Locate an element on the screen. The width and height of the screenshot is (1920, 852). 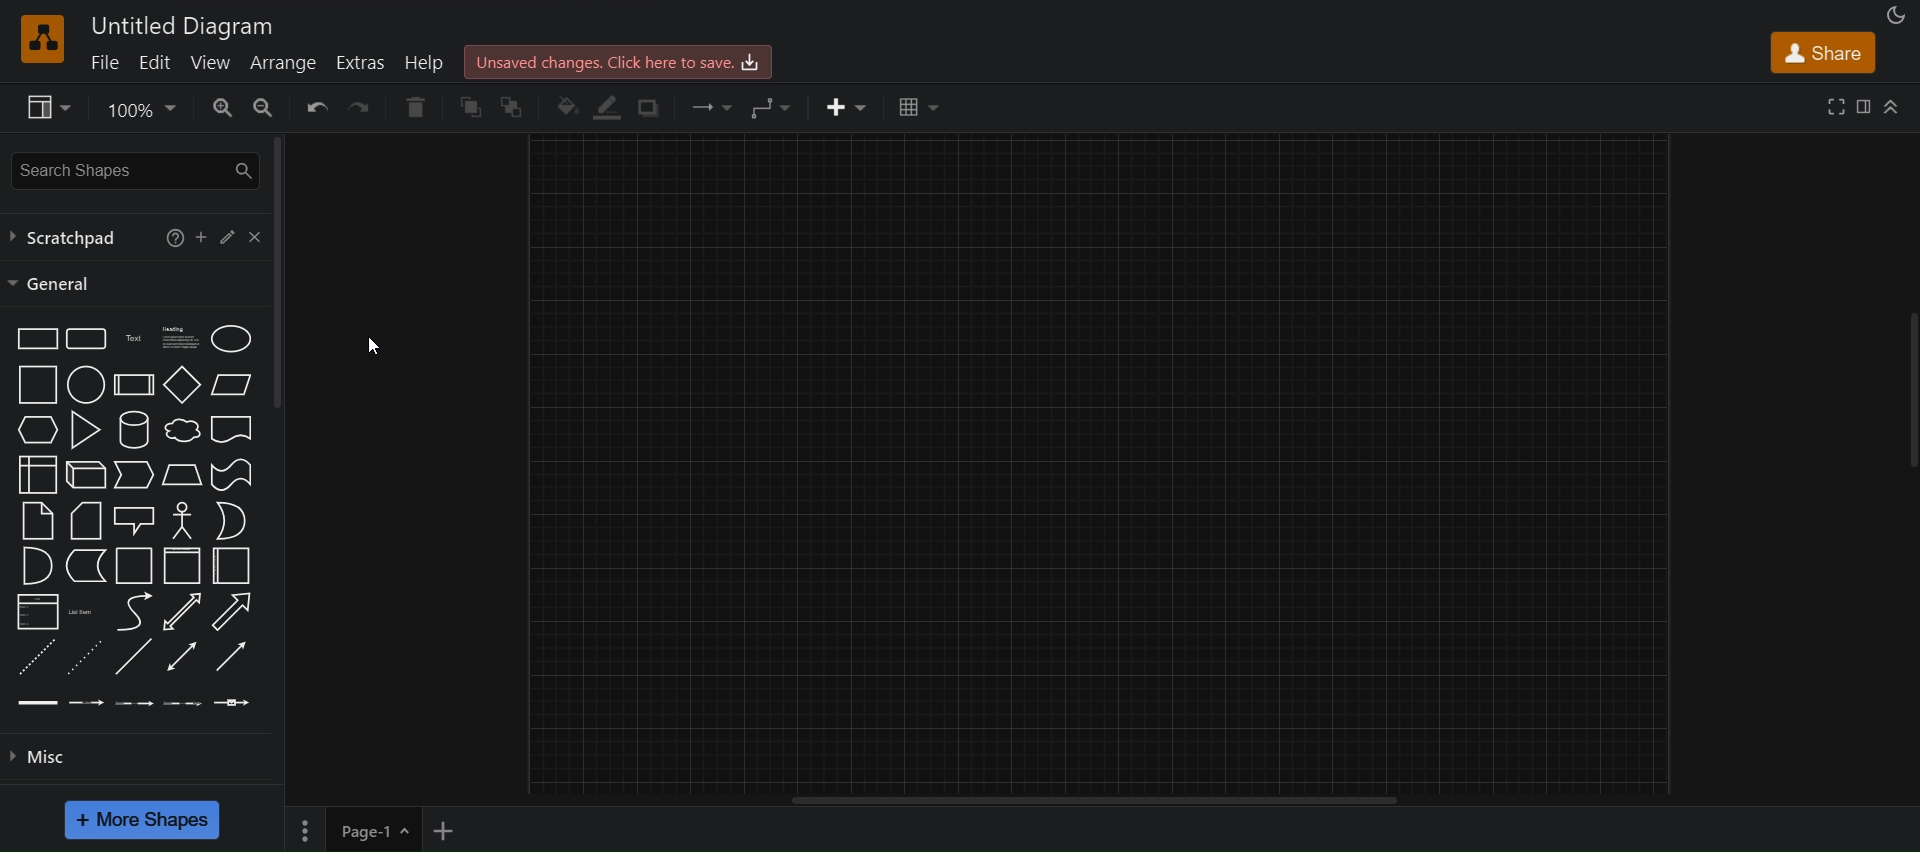
collapase/expand is located at coordinates (1892, 105).